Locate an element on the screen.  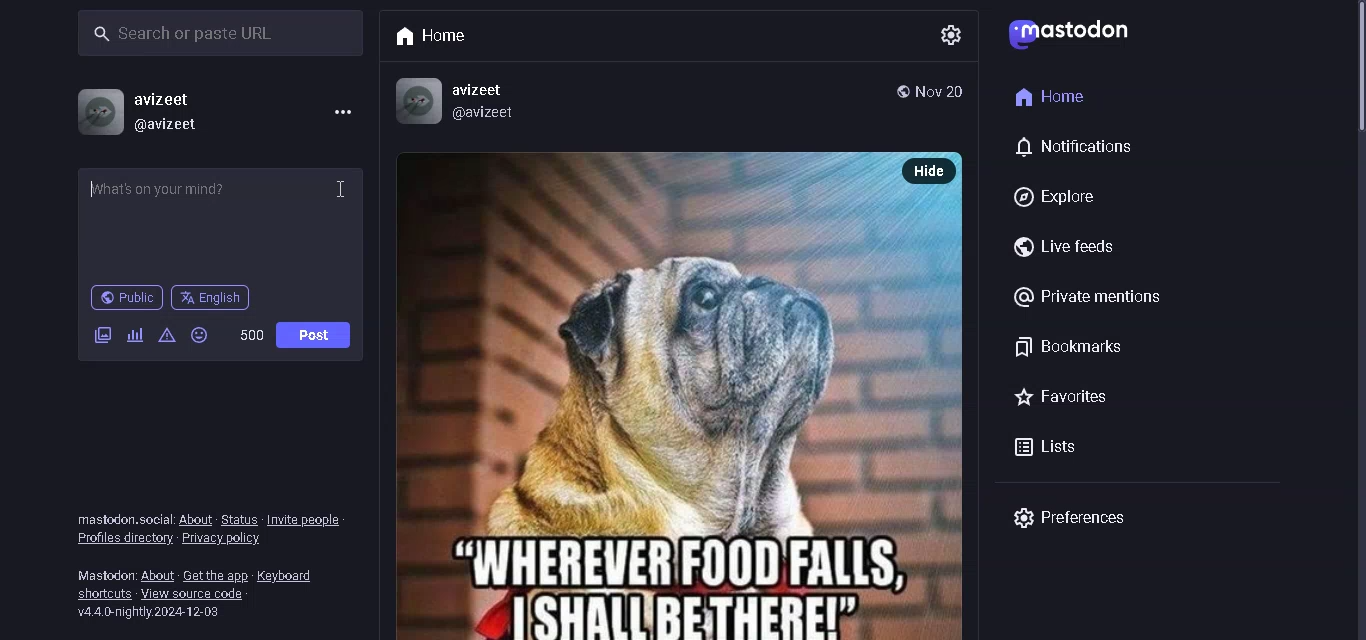
private mentions is located at coordinates (1102, 294).